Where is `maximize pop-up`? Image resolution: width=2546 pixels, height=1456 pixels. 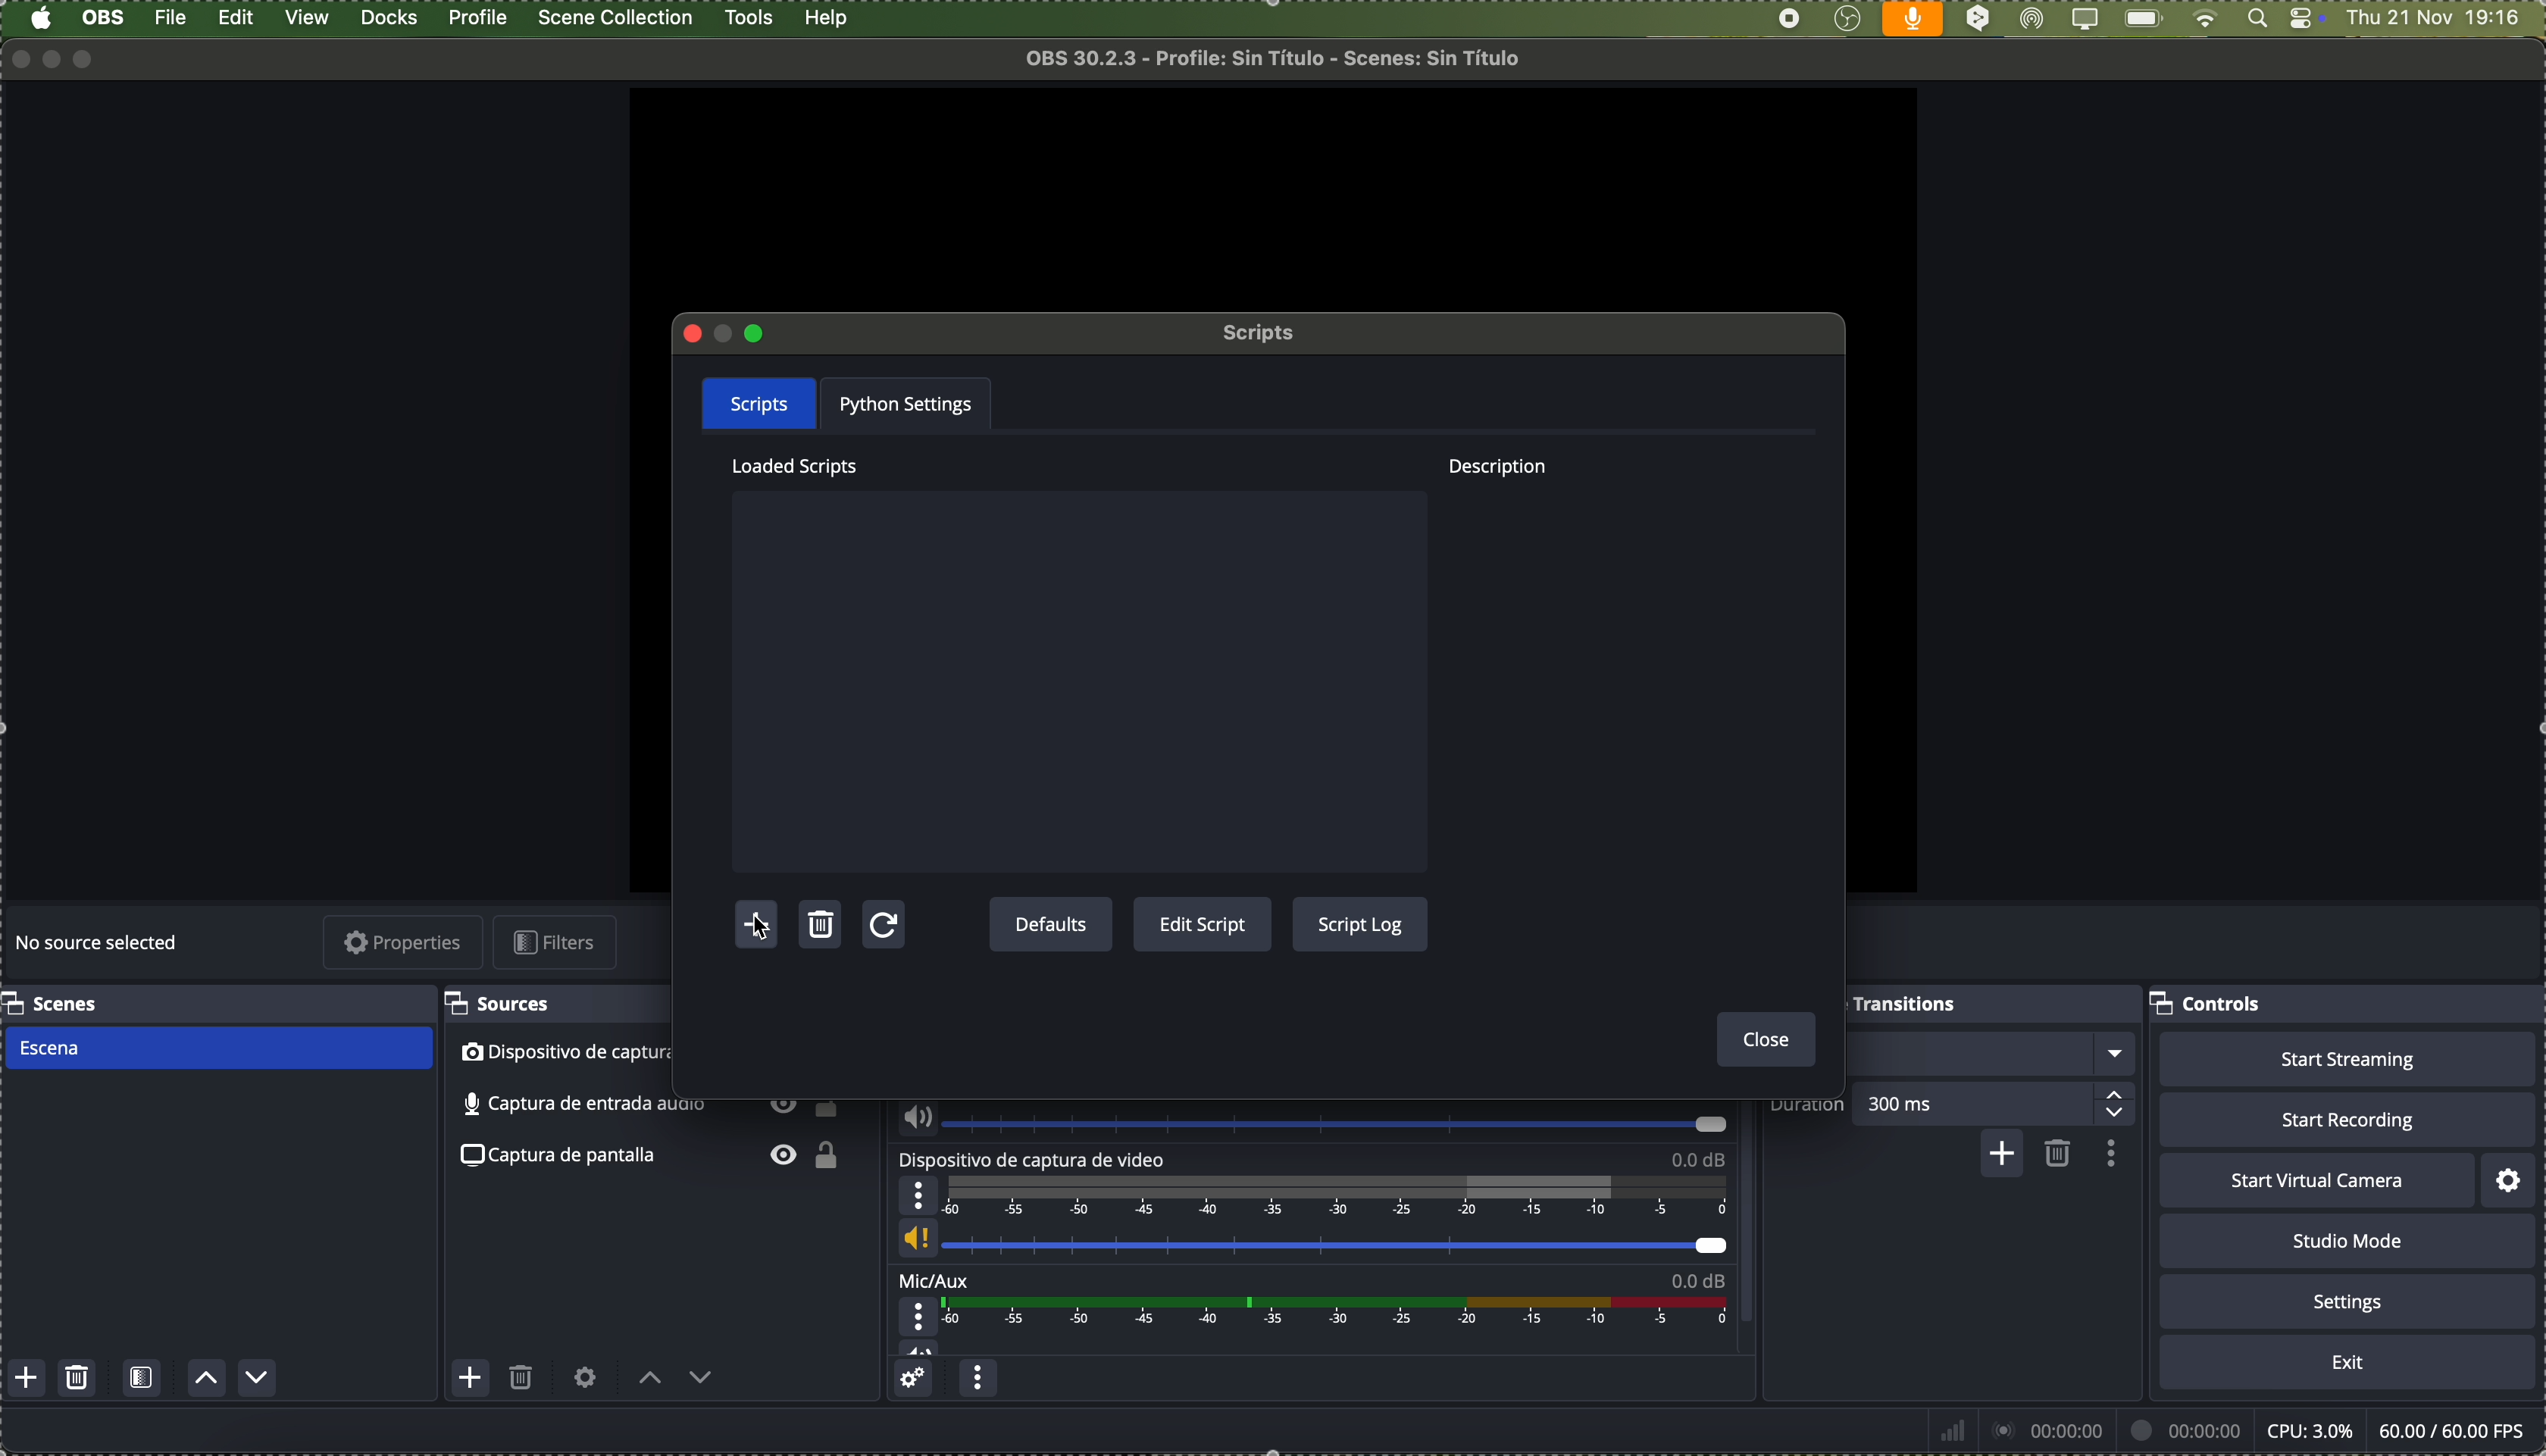
maximize pop-up is located at coordinates (754, 332).